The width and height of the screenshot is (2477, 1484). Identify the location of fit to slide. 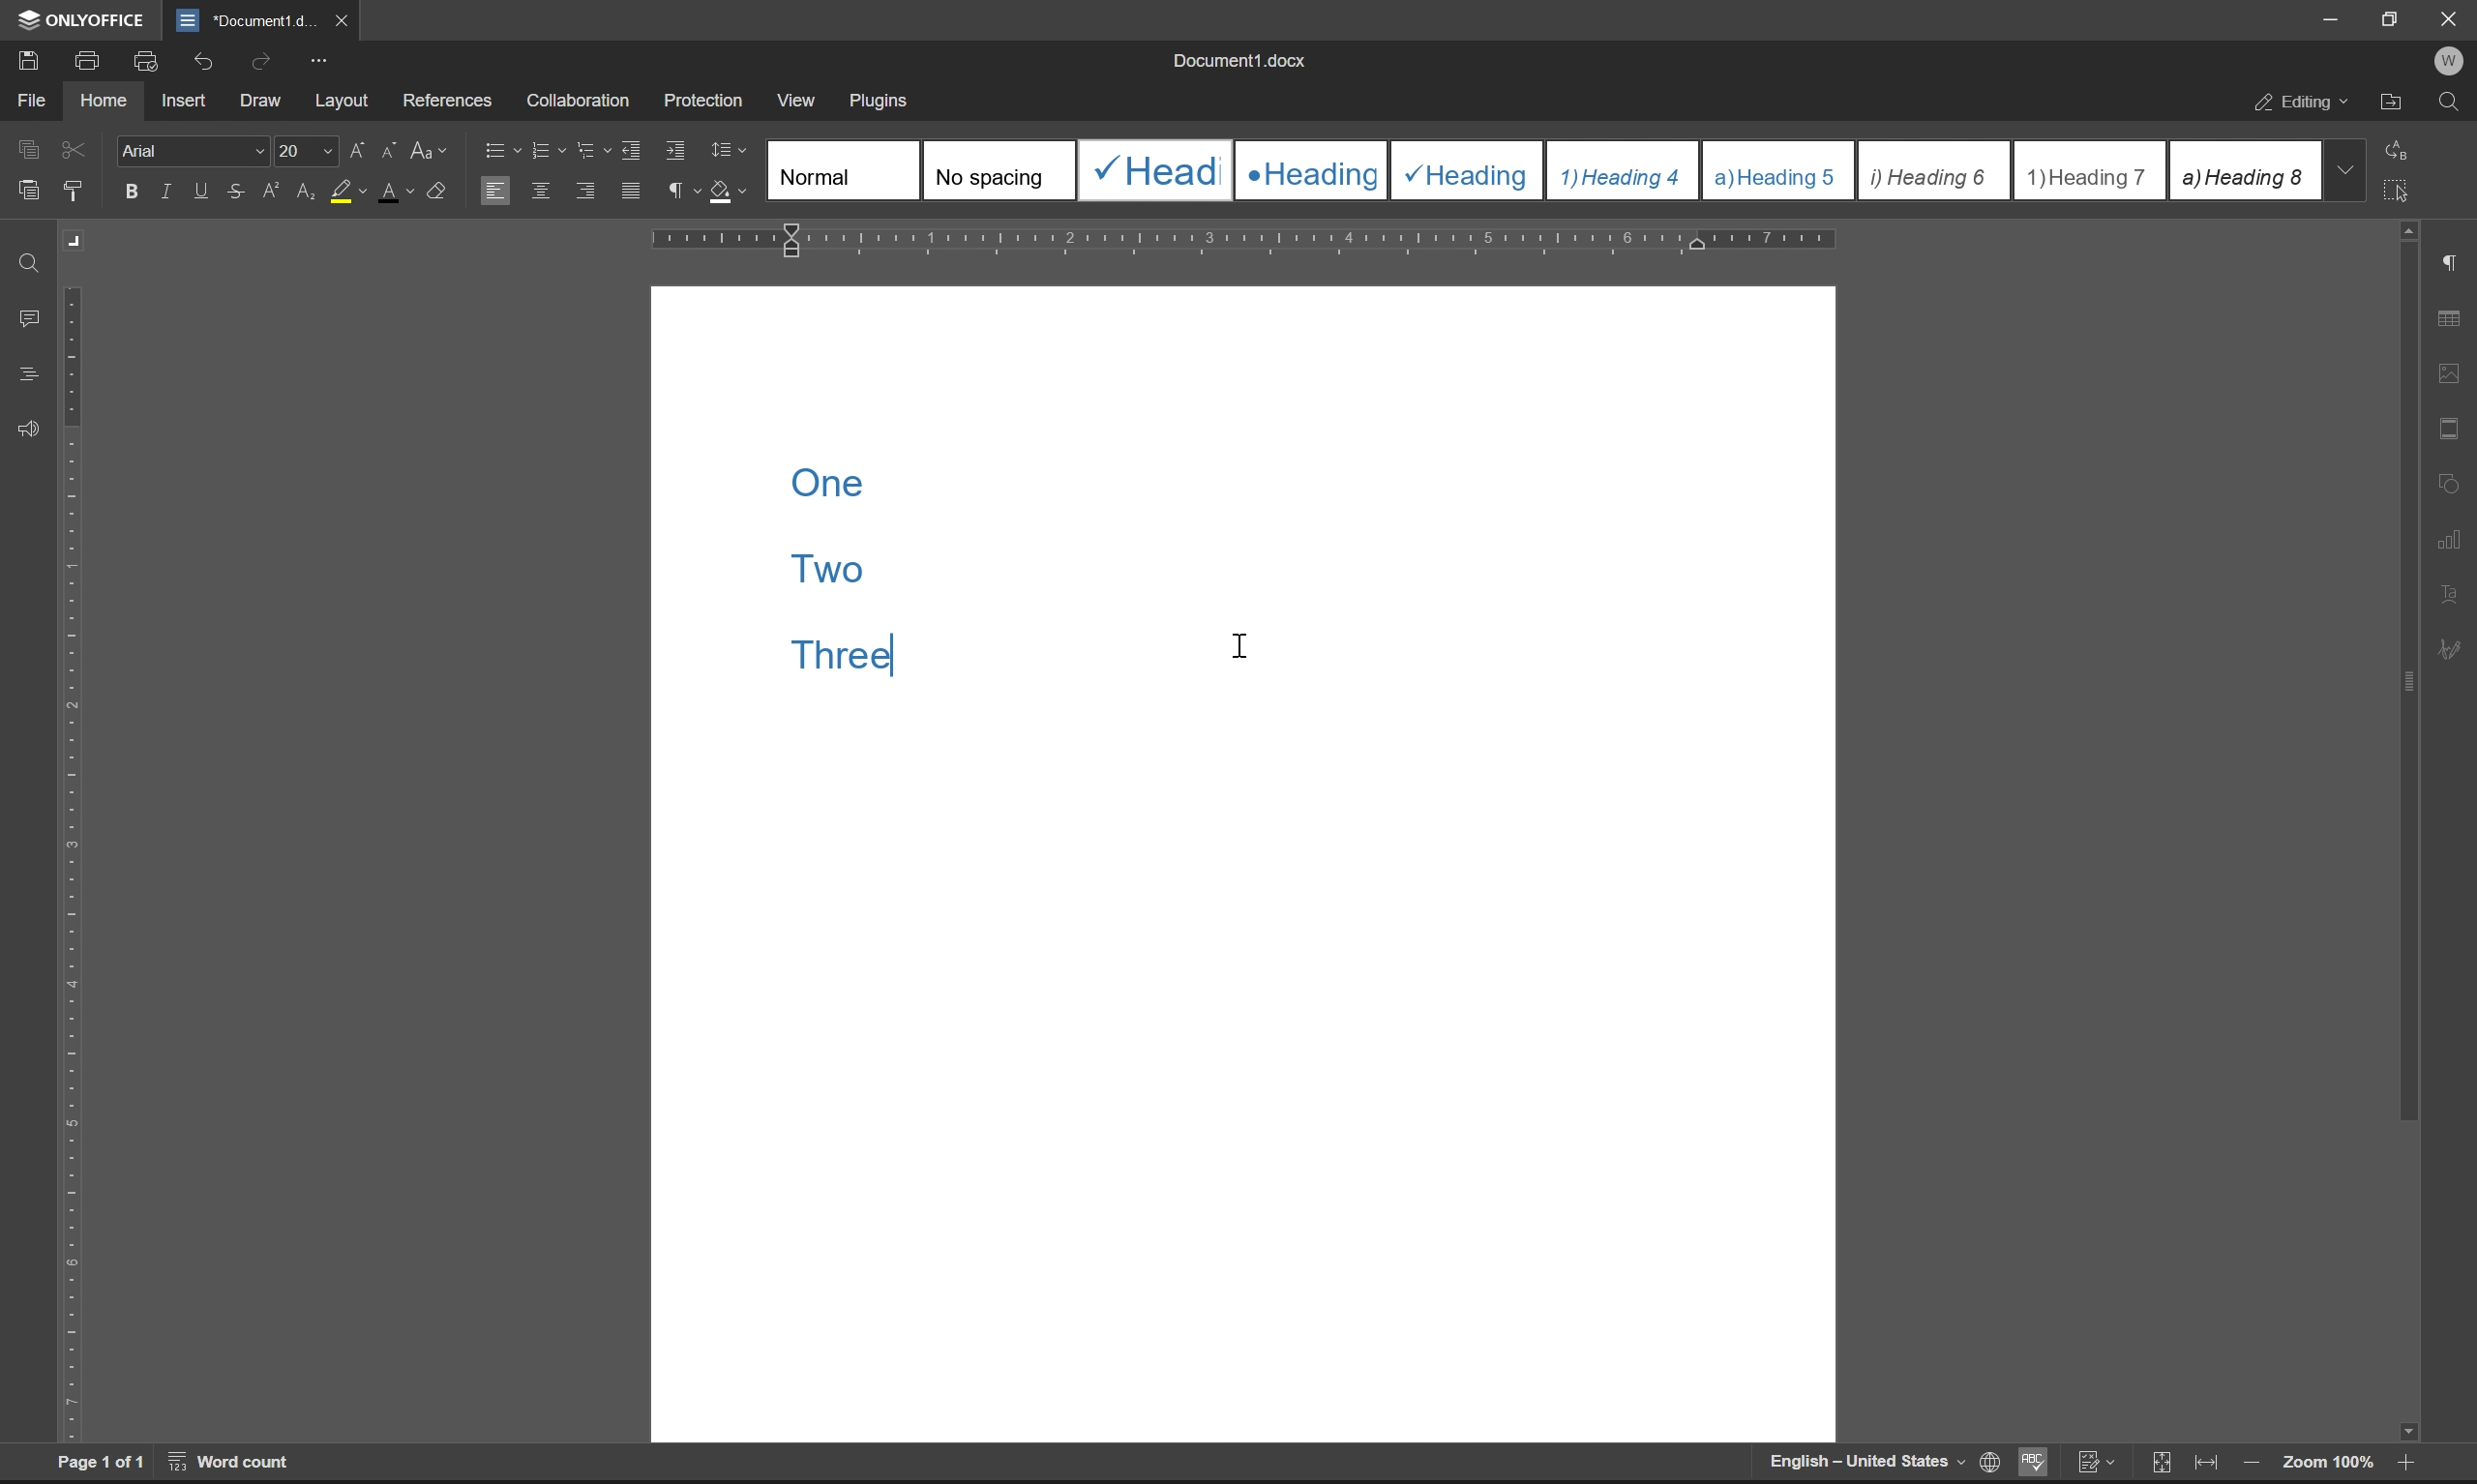
(2160, 1464).